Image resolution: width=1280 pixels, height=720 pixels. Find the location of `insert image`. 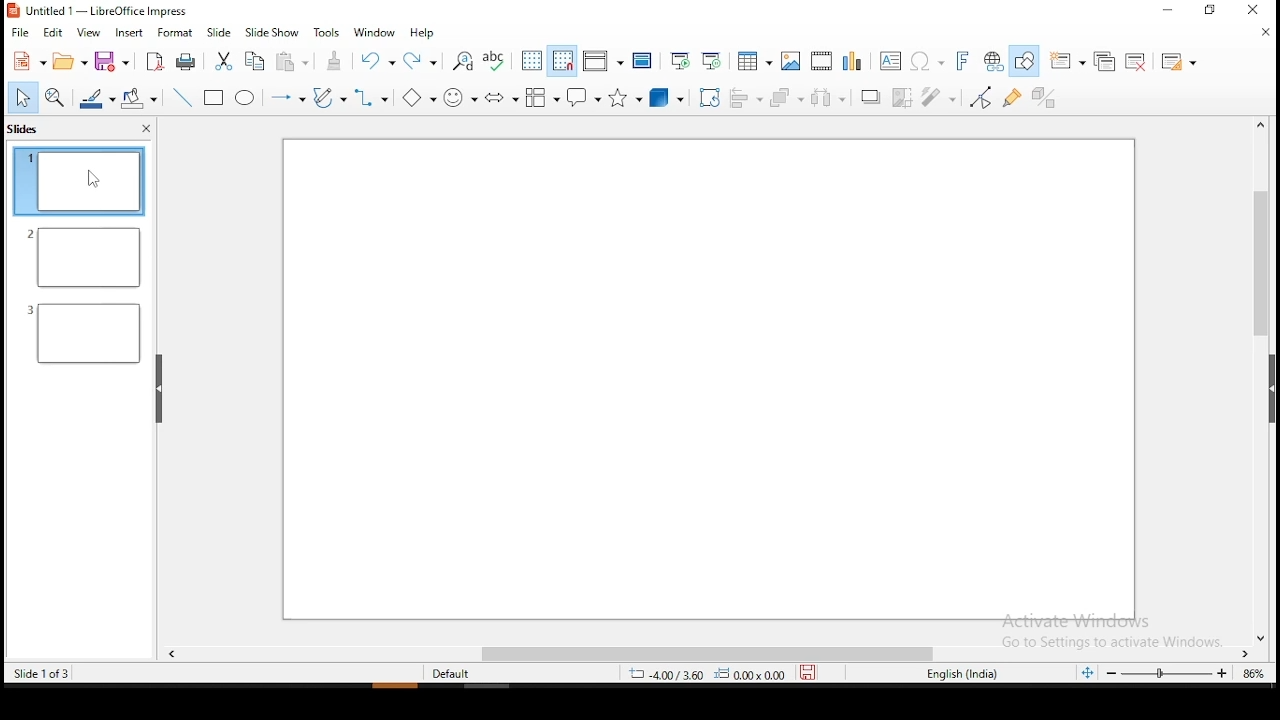

insert image is located at coordinates (789, 62).